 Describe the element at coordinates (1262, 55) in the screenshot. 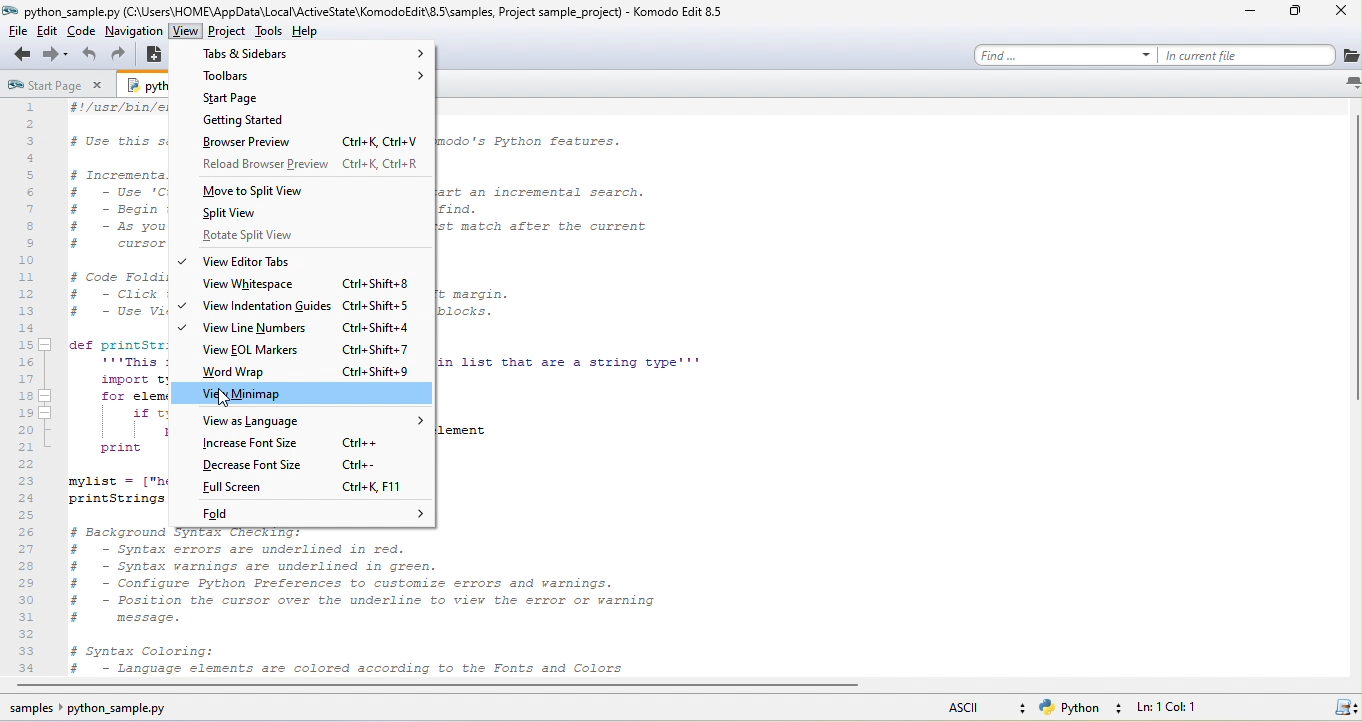

I see `current file` at that location.